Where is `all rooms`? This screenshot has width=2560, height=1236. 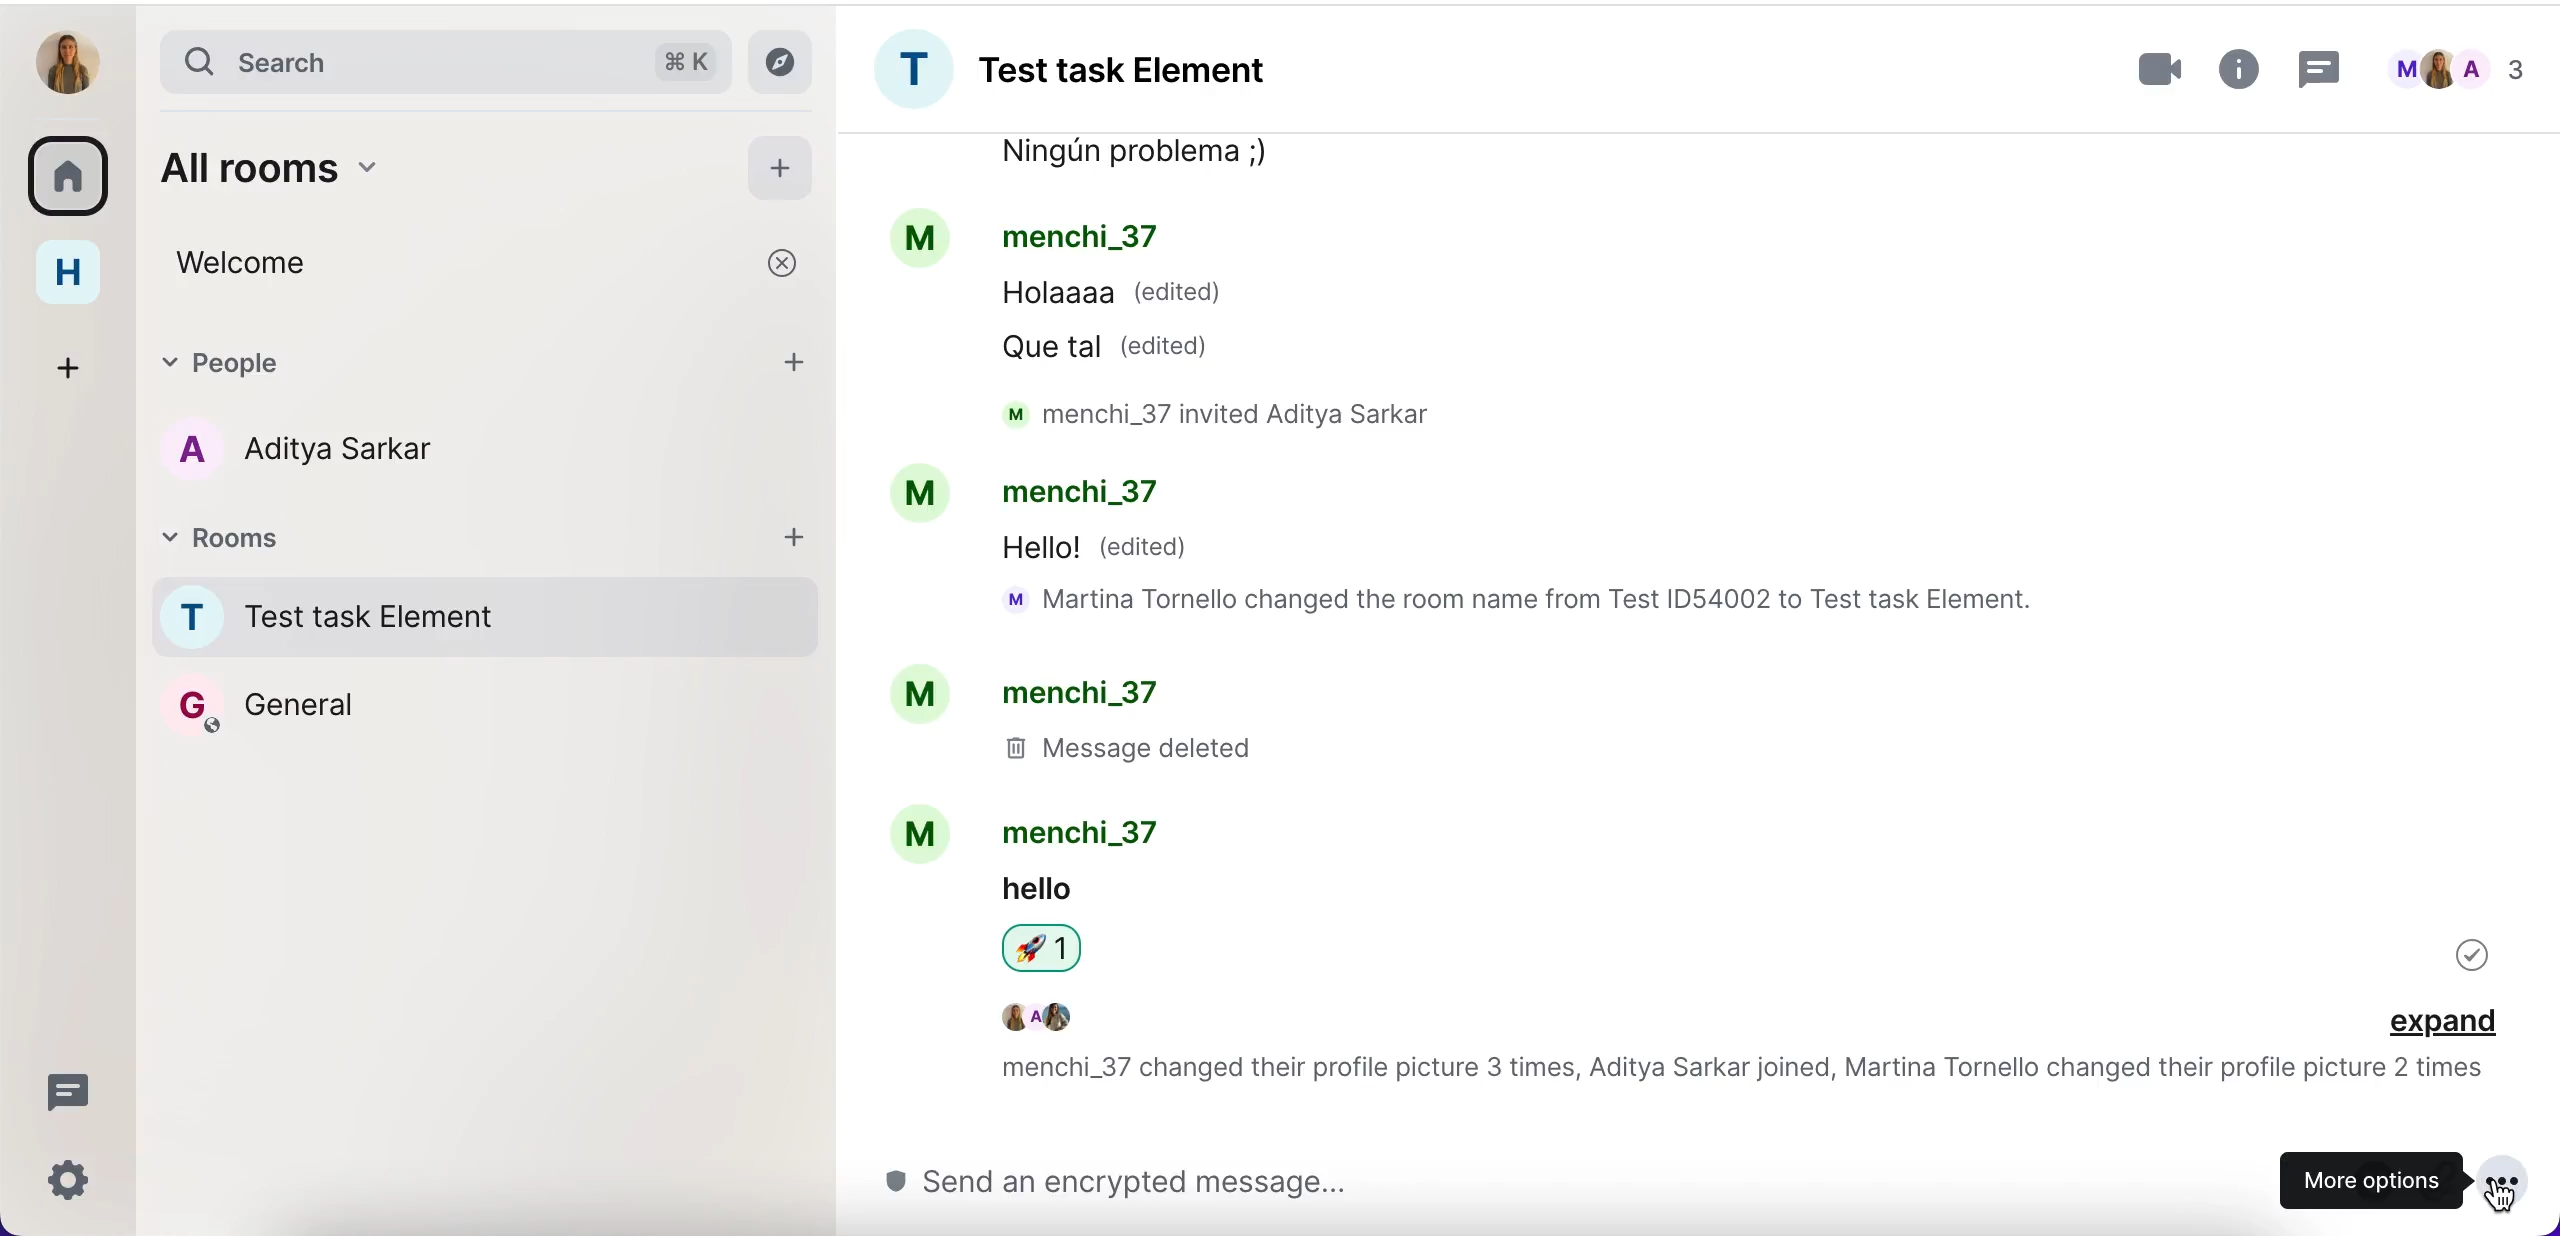 all rooms is located at coordinates (374, 165).